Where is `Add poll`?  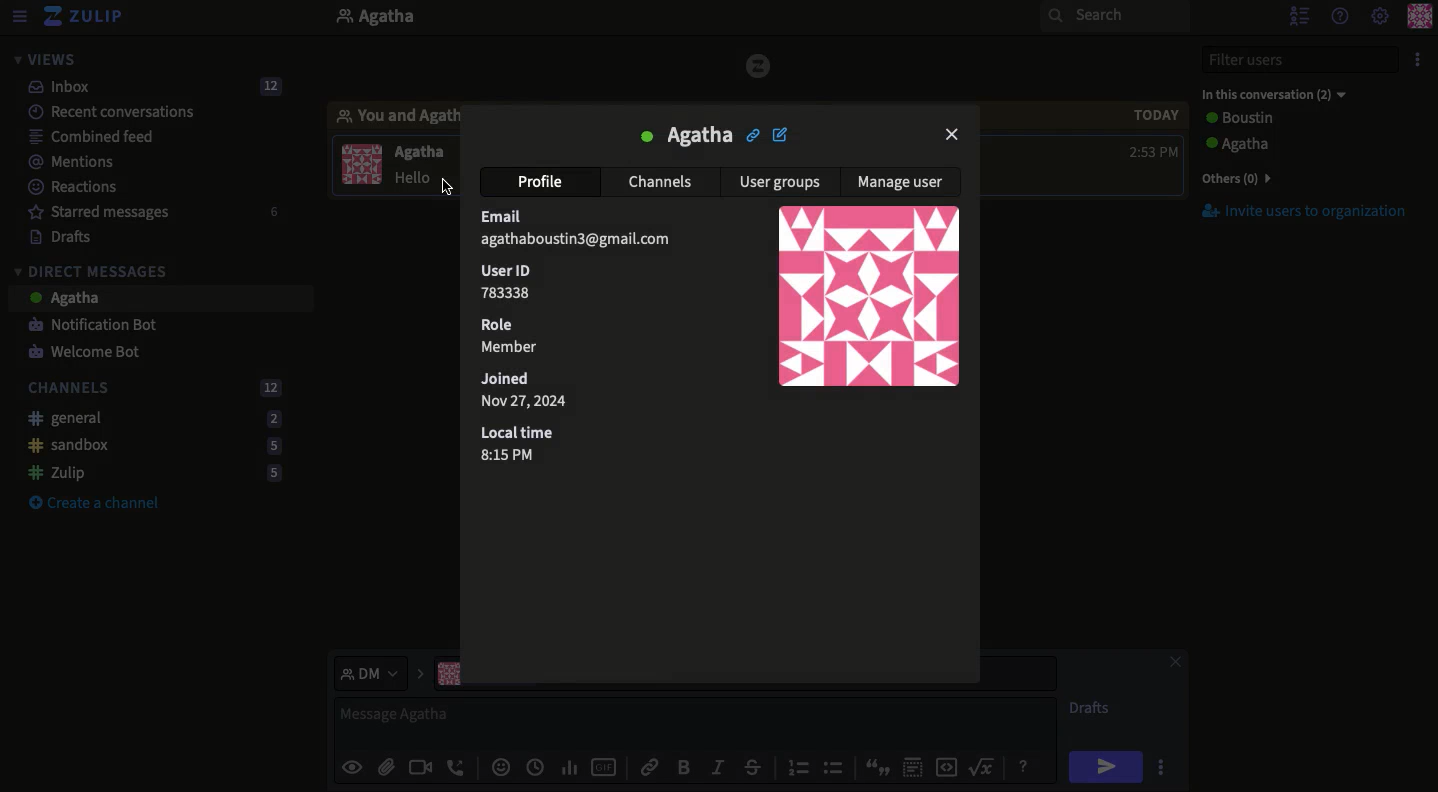
Add poll is located at coordinates (574, 765).